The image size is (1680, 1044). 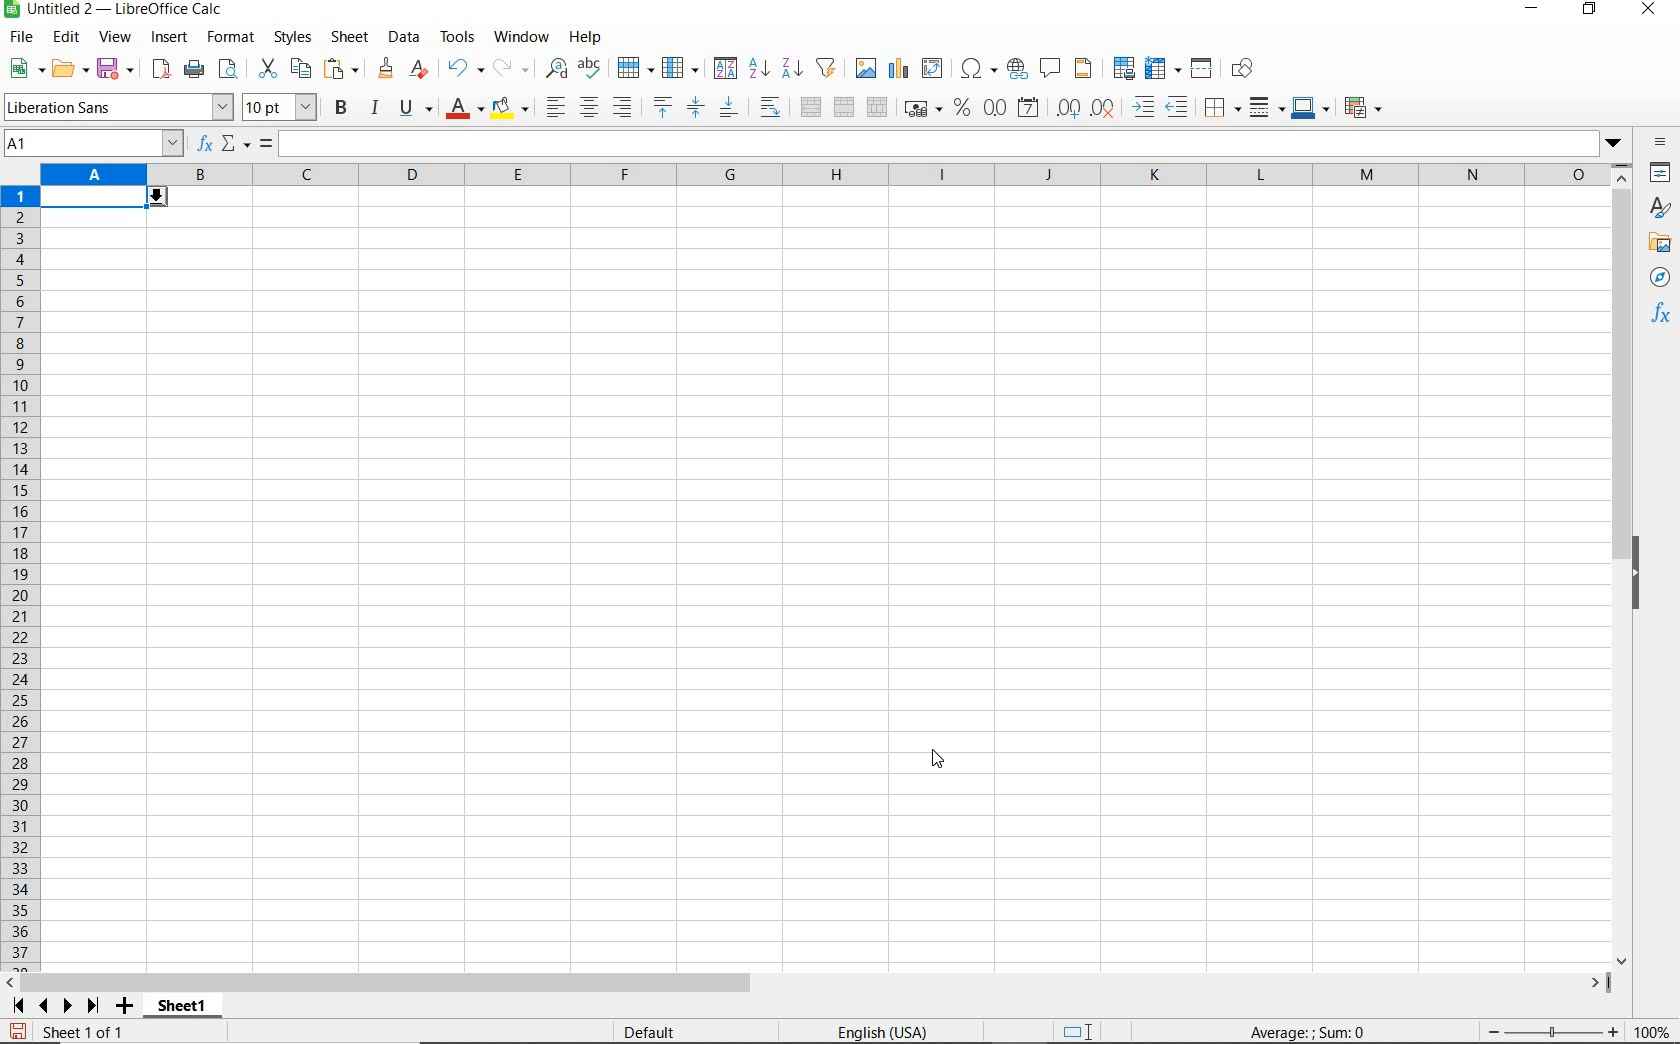 I want to click on font size, so click(x=280, y=107).